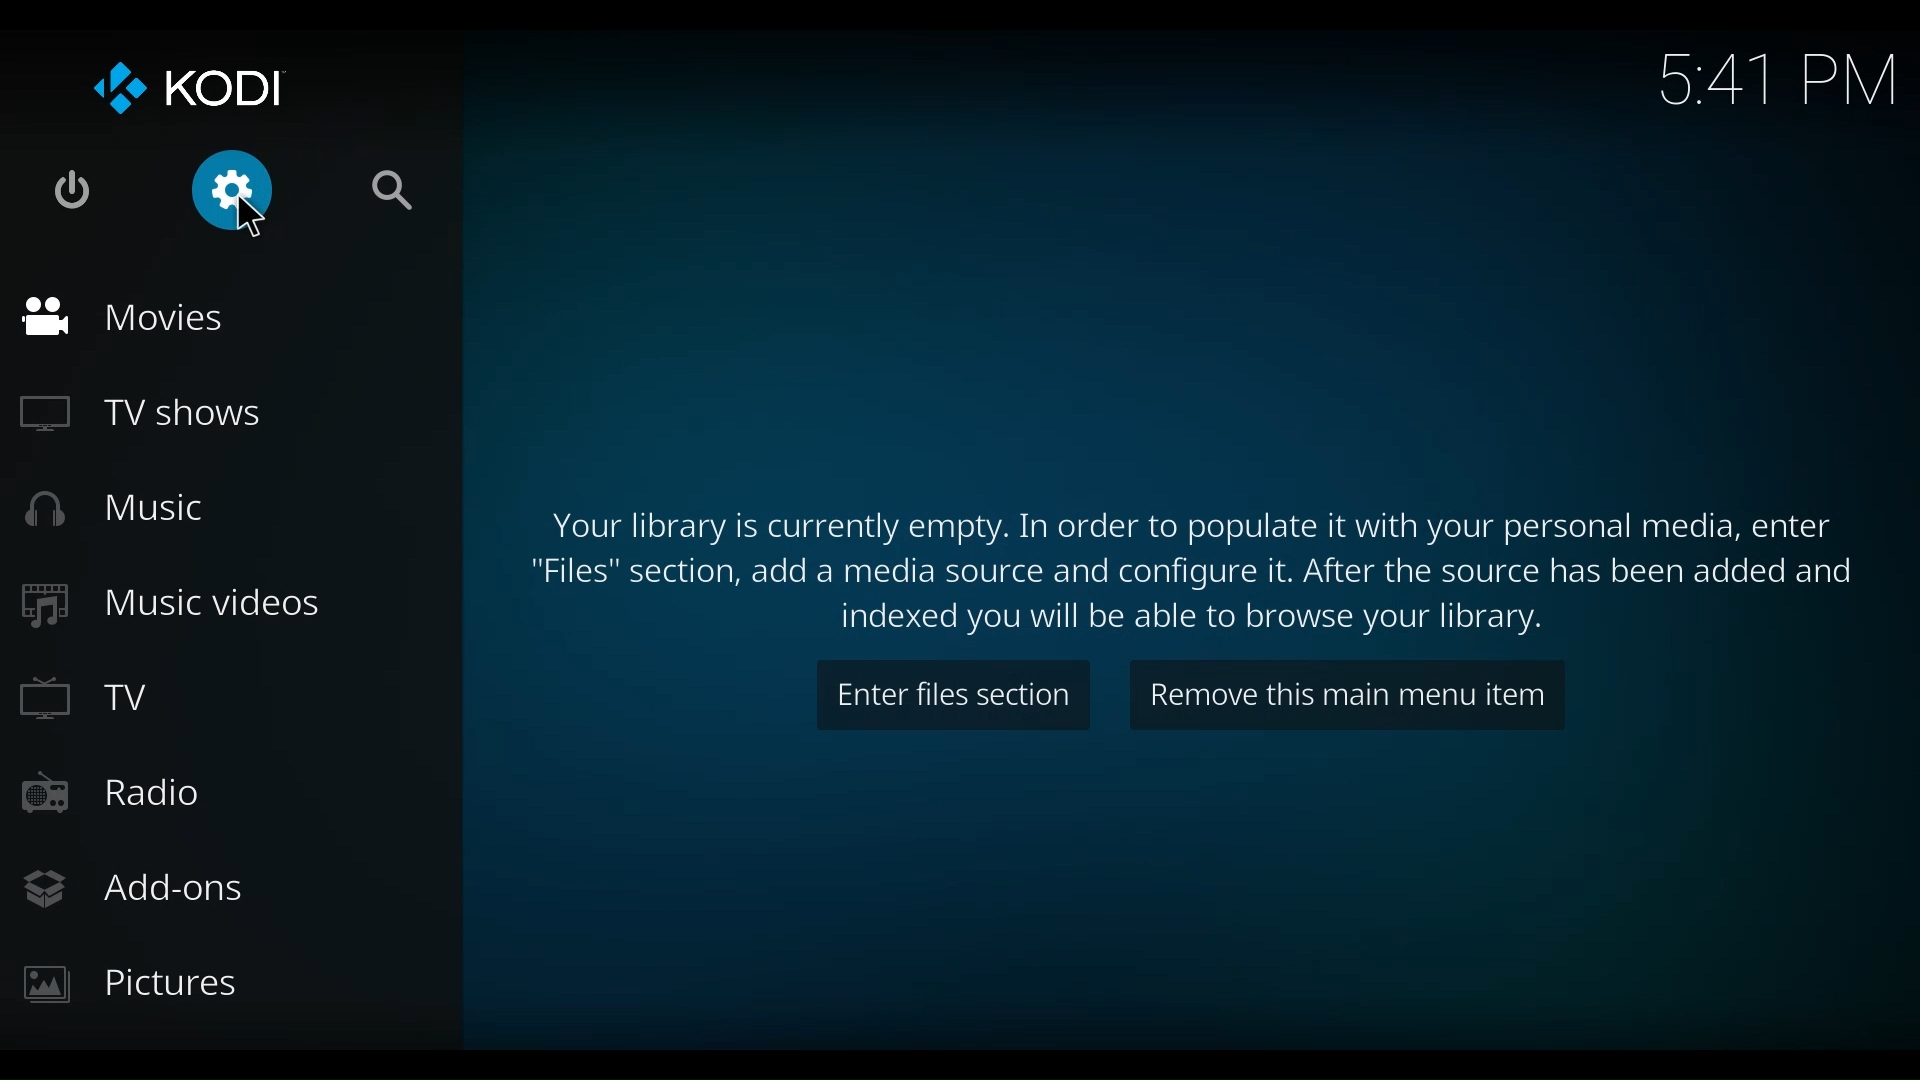  Describe the element at coordinates (141, 984) in the screenshot. I see `Pictures` at that location.